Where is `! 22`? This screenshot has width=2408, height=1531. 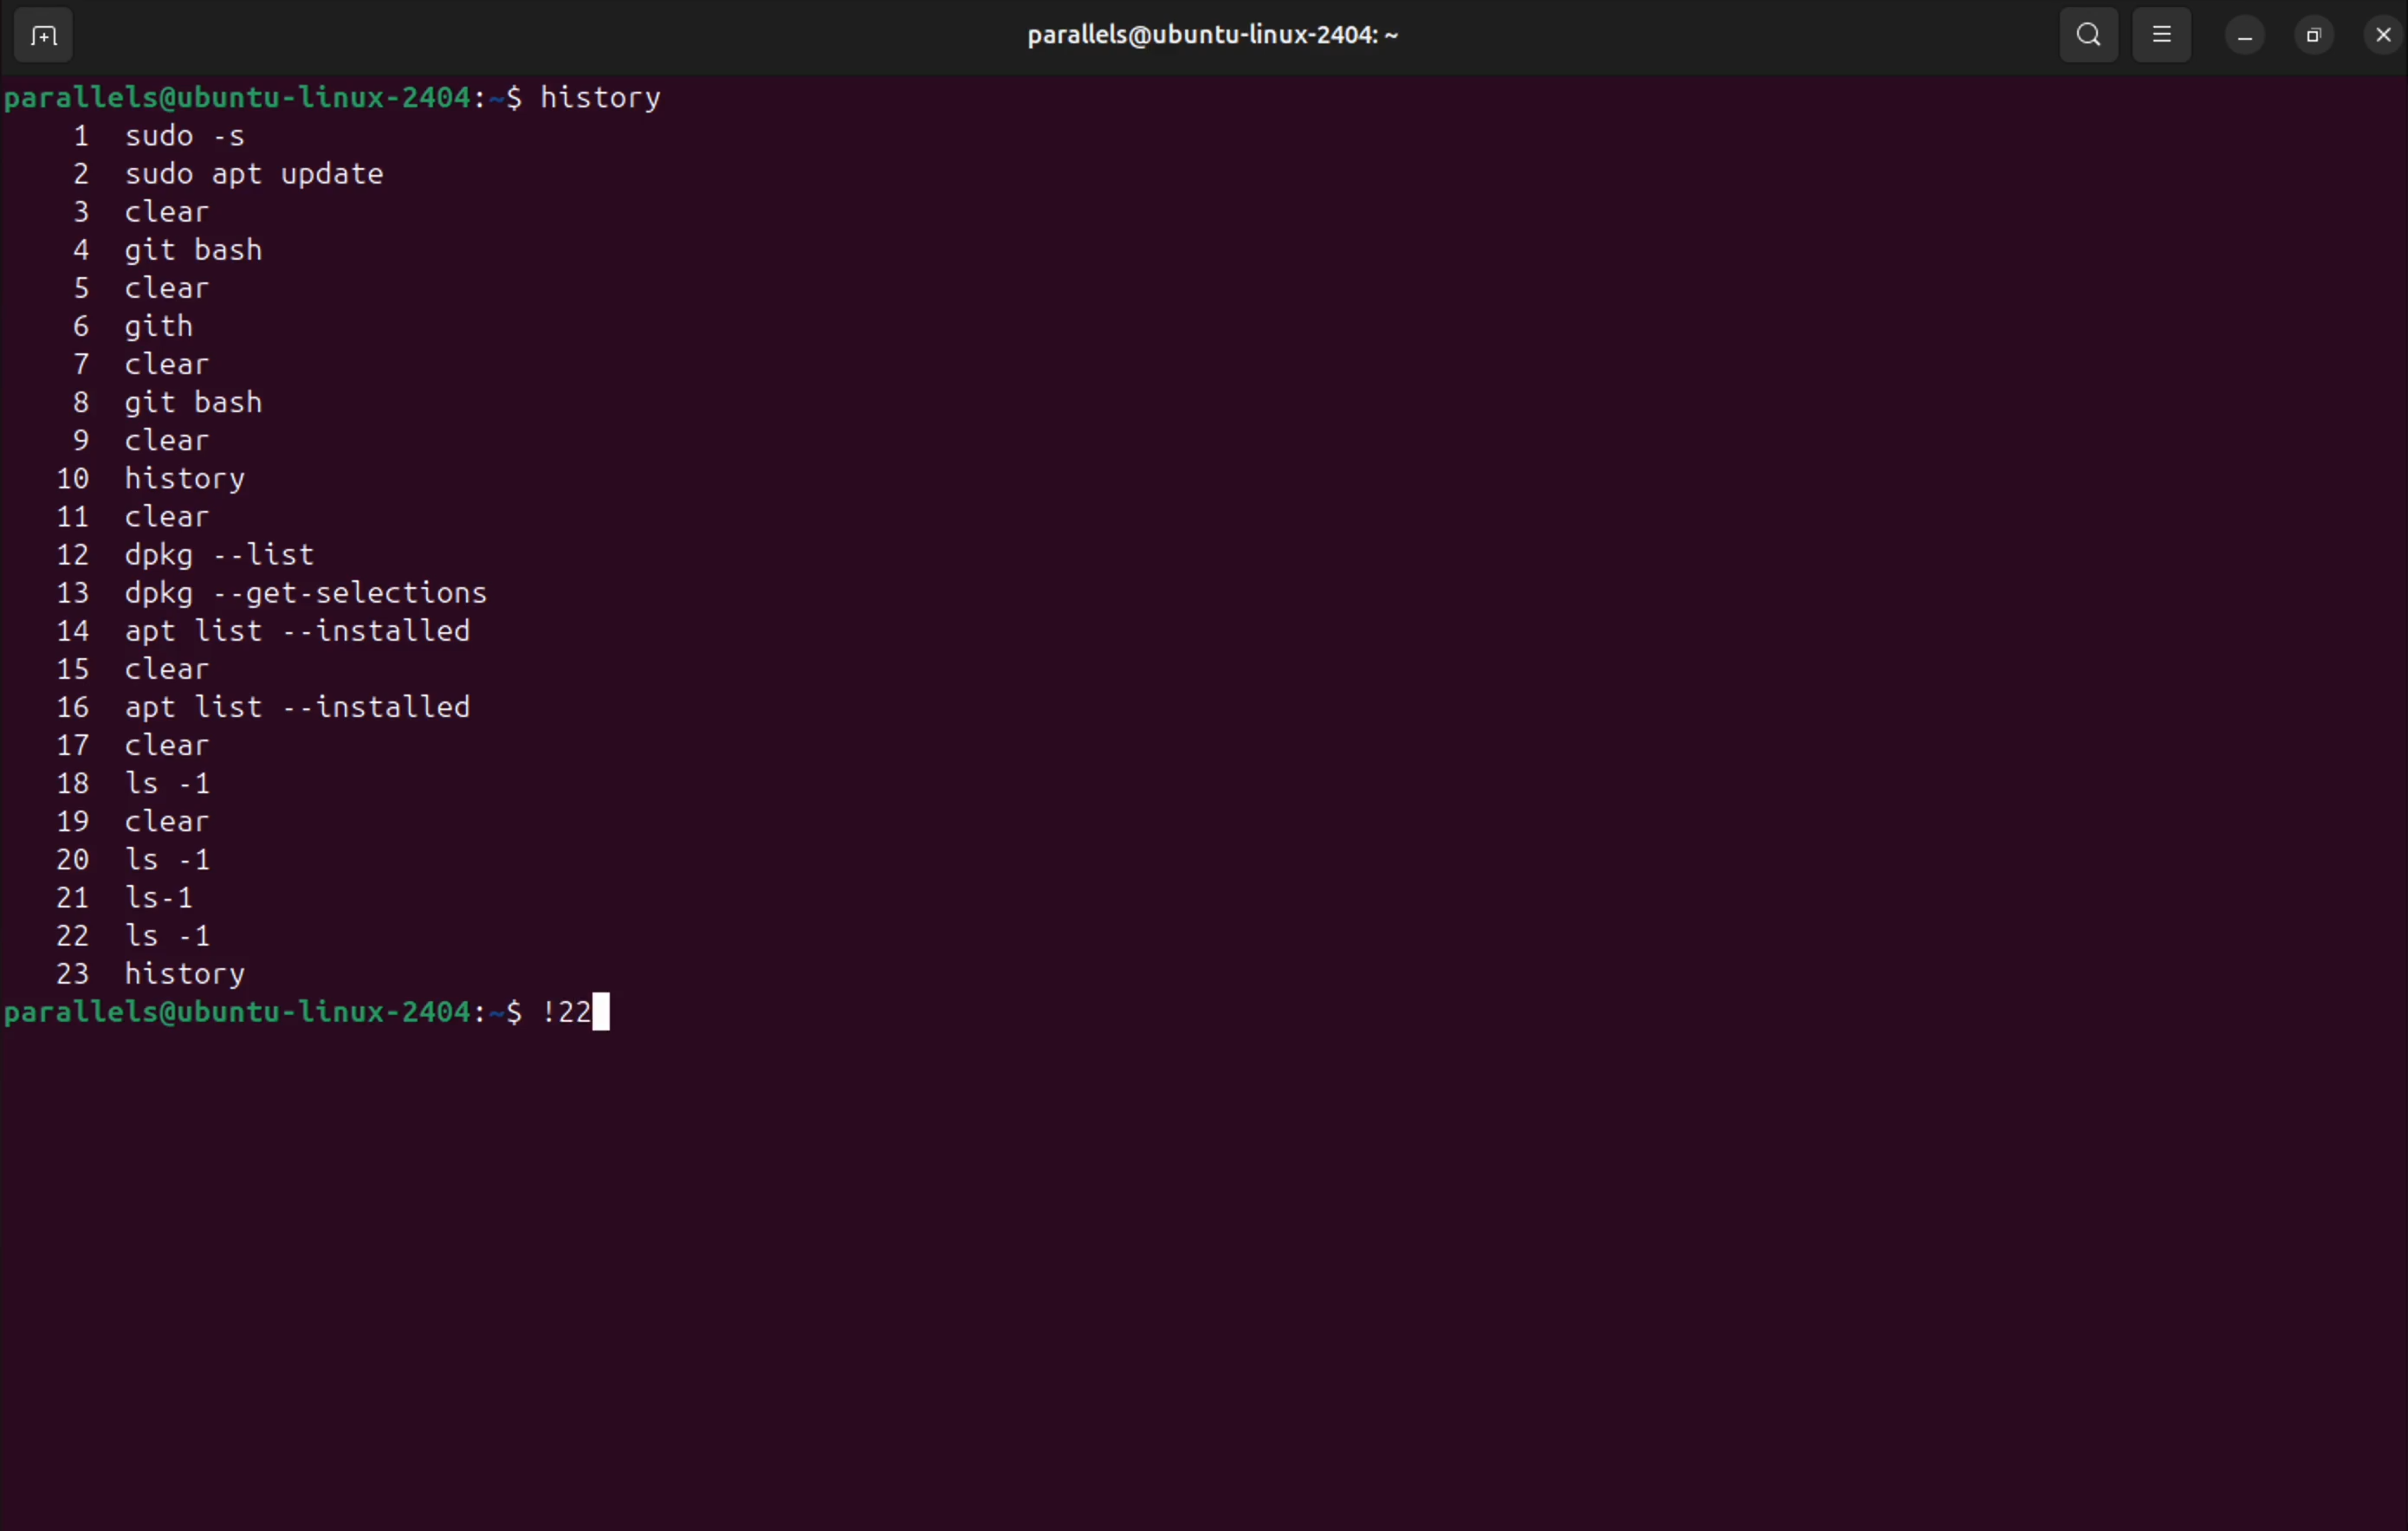 ! 22 is located at coordinates (580, 1007).